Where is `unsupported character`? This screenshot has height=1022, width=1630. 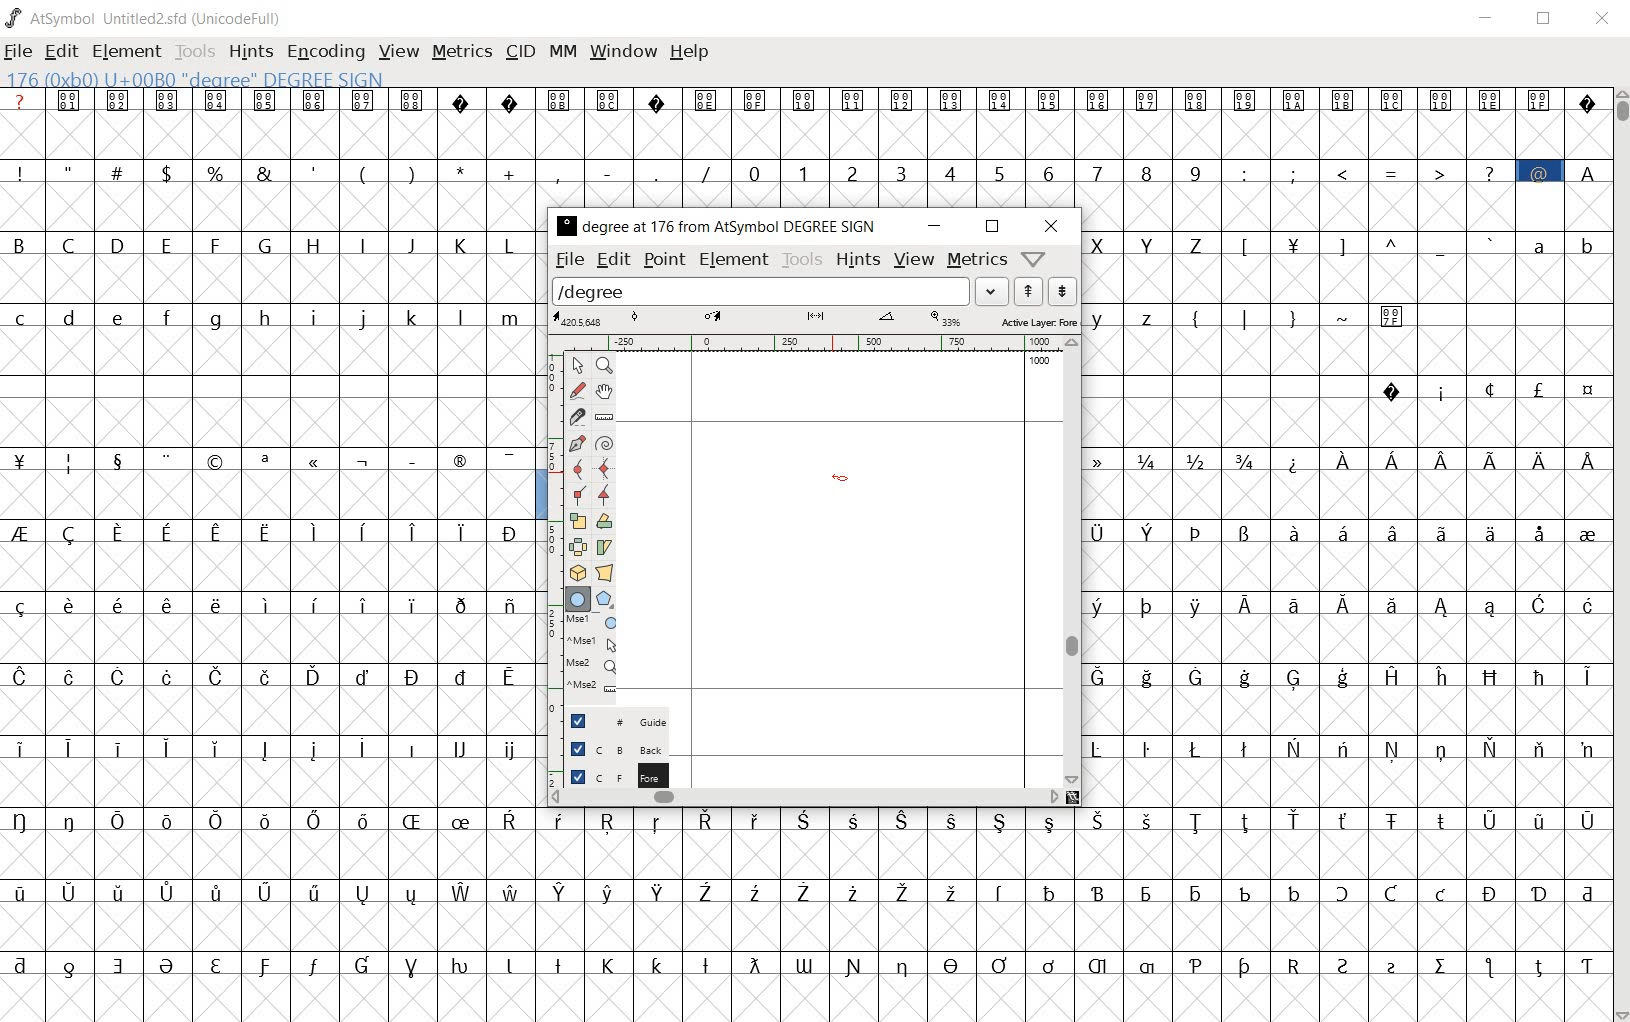
unsupported character is located at coordinates (658, 99).